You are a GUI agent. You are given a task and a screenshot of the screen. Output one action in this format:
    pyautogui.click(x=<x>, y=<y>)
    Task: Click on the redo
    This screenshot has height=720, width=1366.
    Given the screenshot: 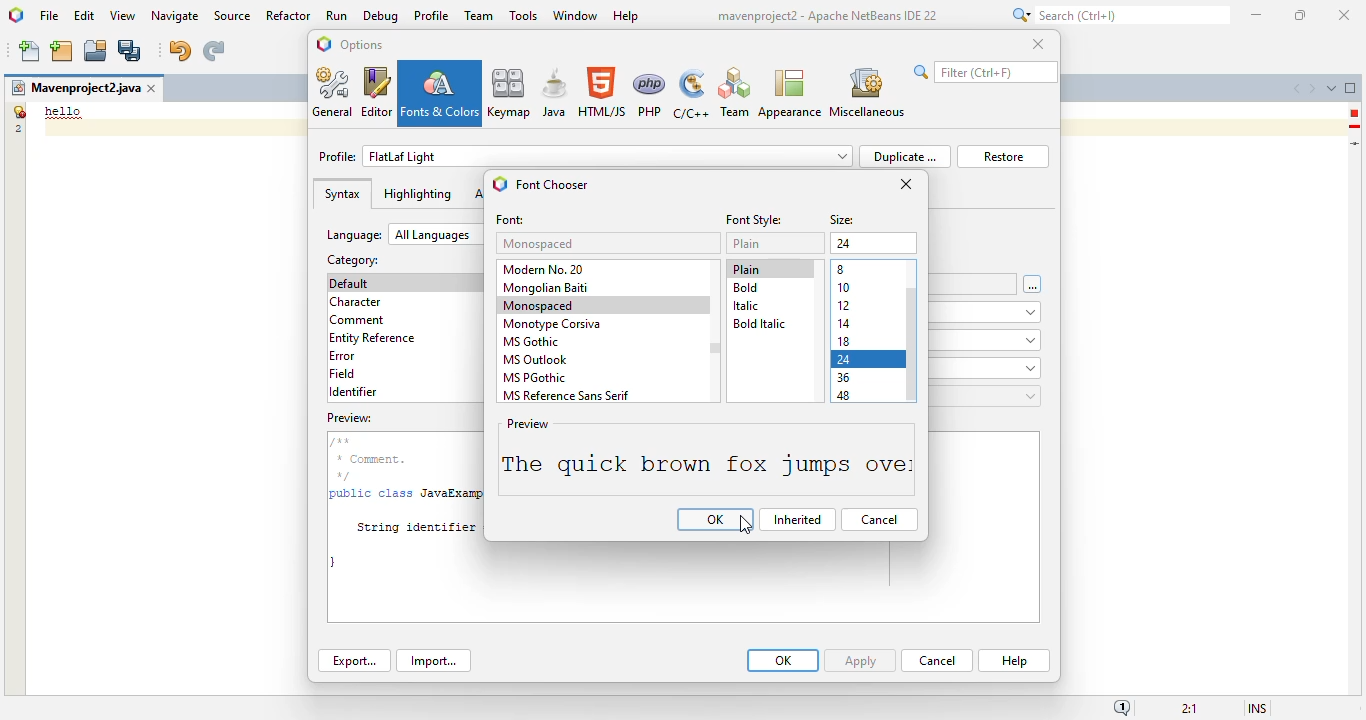 What is the action you would take?
    pyautogui.click(x=213, y=51)
    